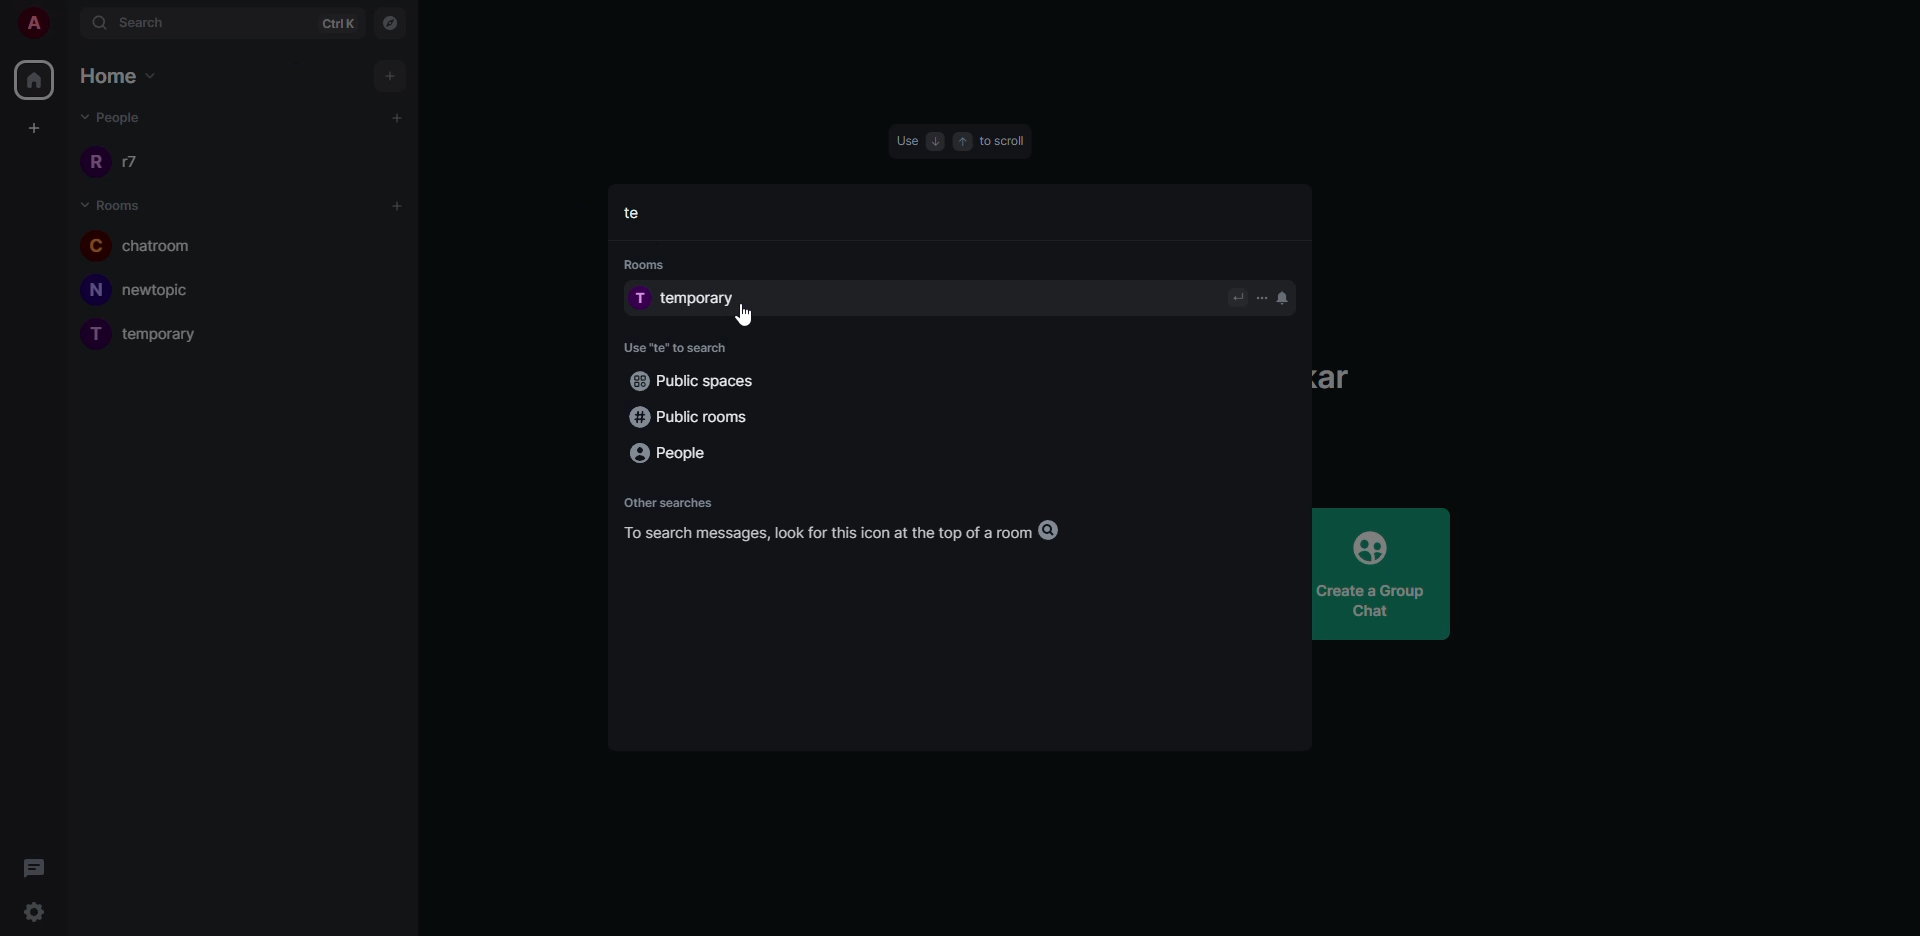  Describe the element at coordinates (32, 25) in the screenshot. I see `account` at that location.